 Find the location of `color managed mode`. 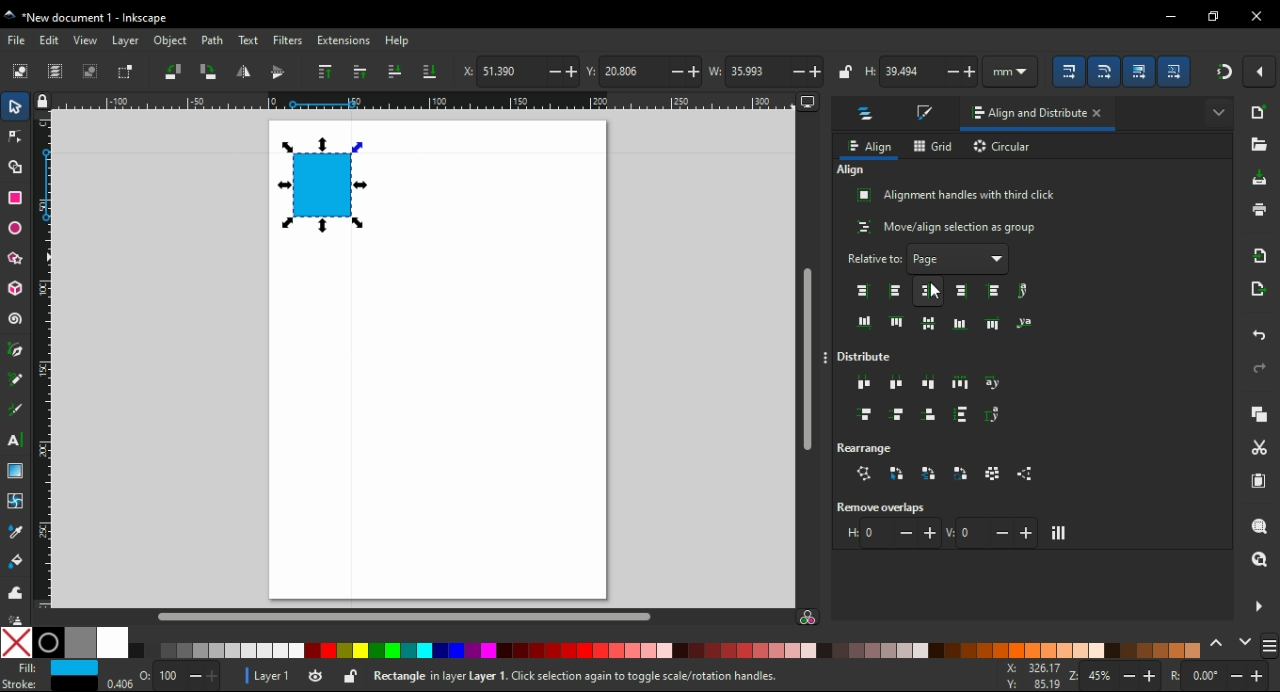

color managed mode is located at coordinates (807, 619).